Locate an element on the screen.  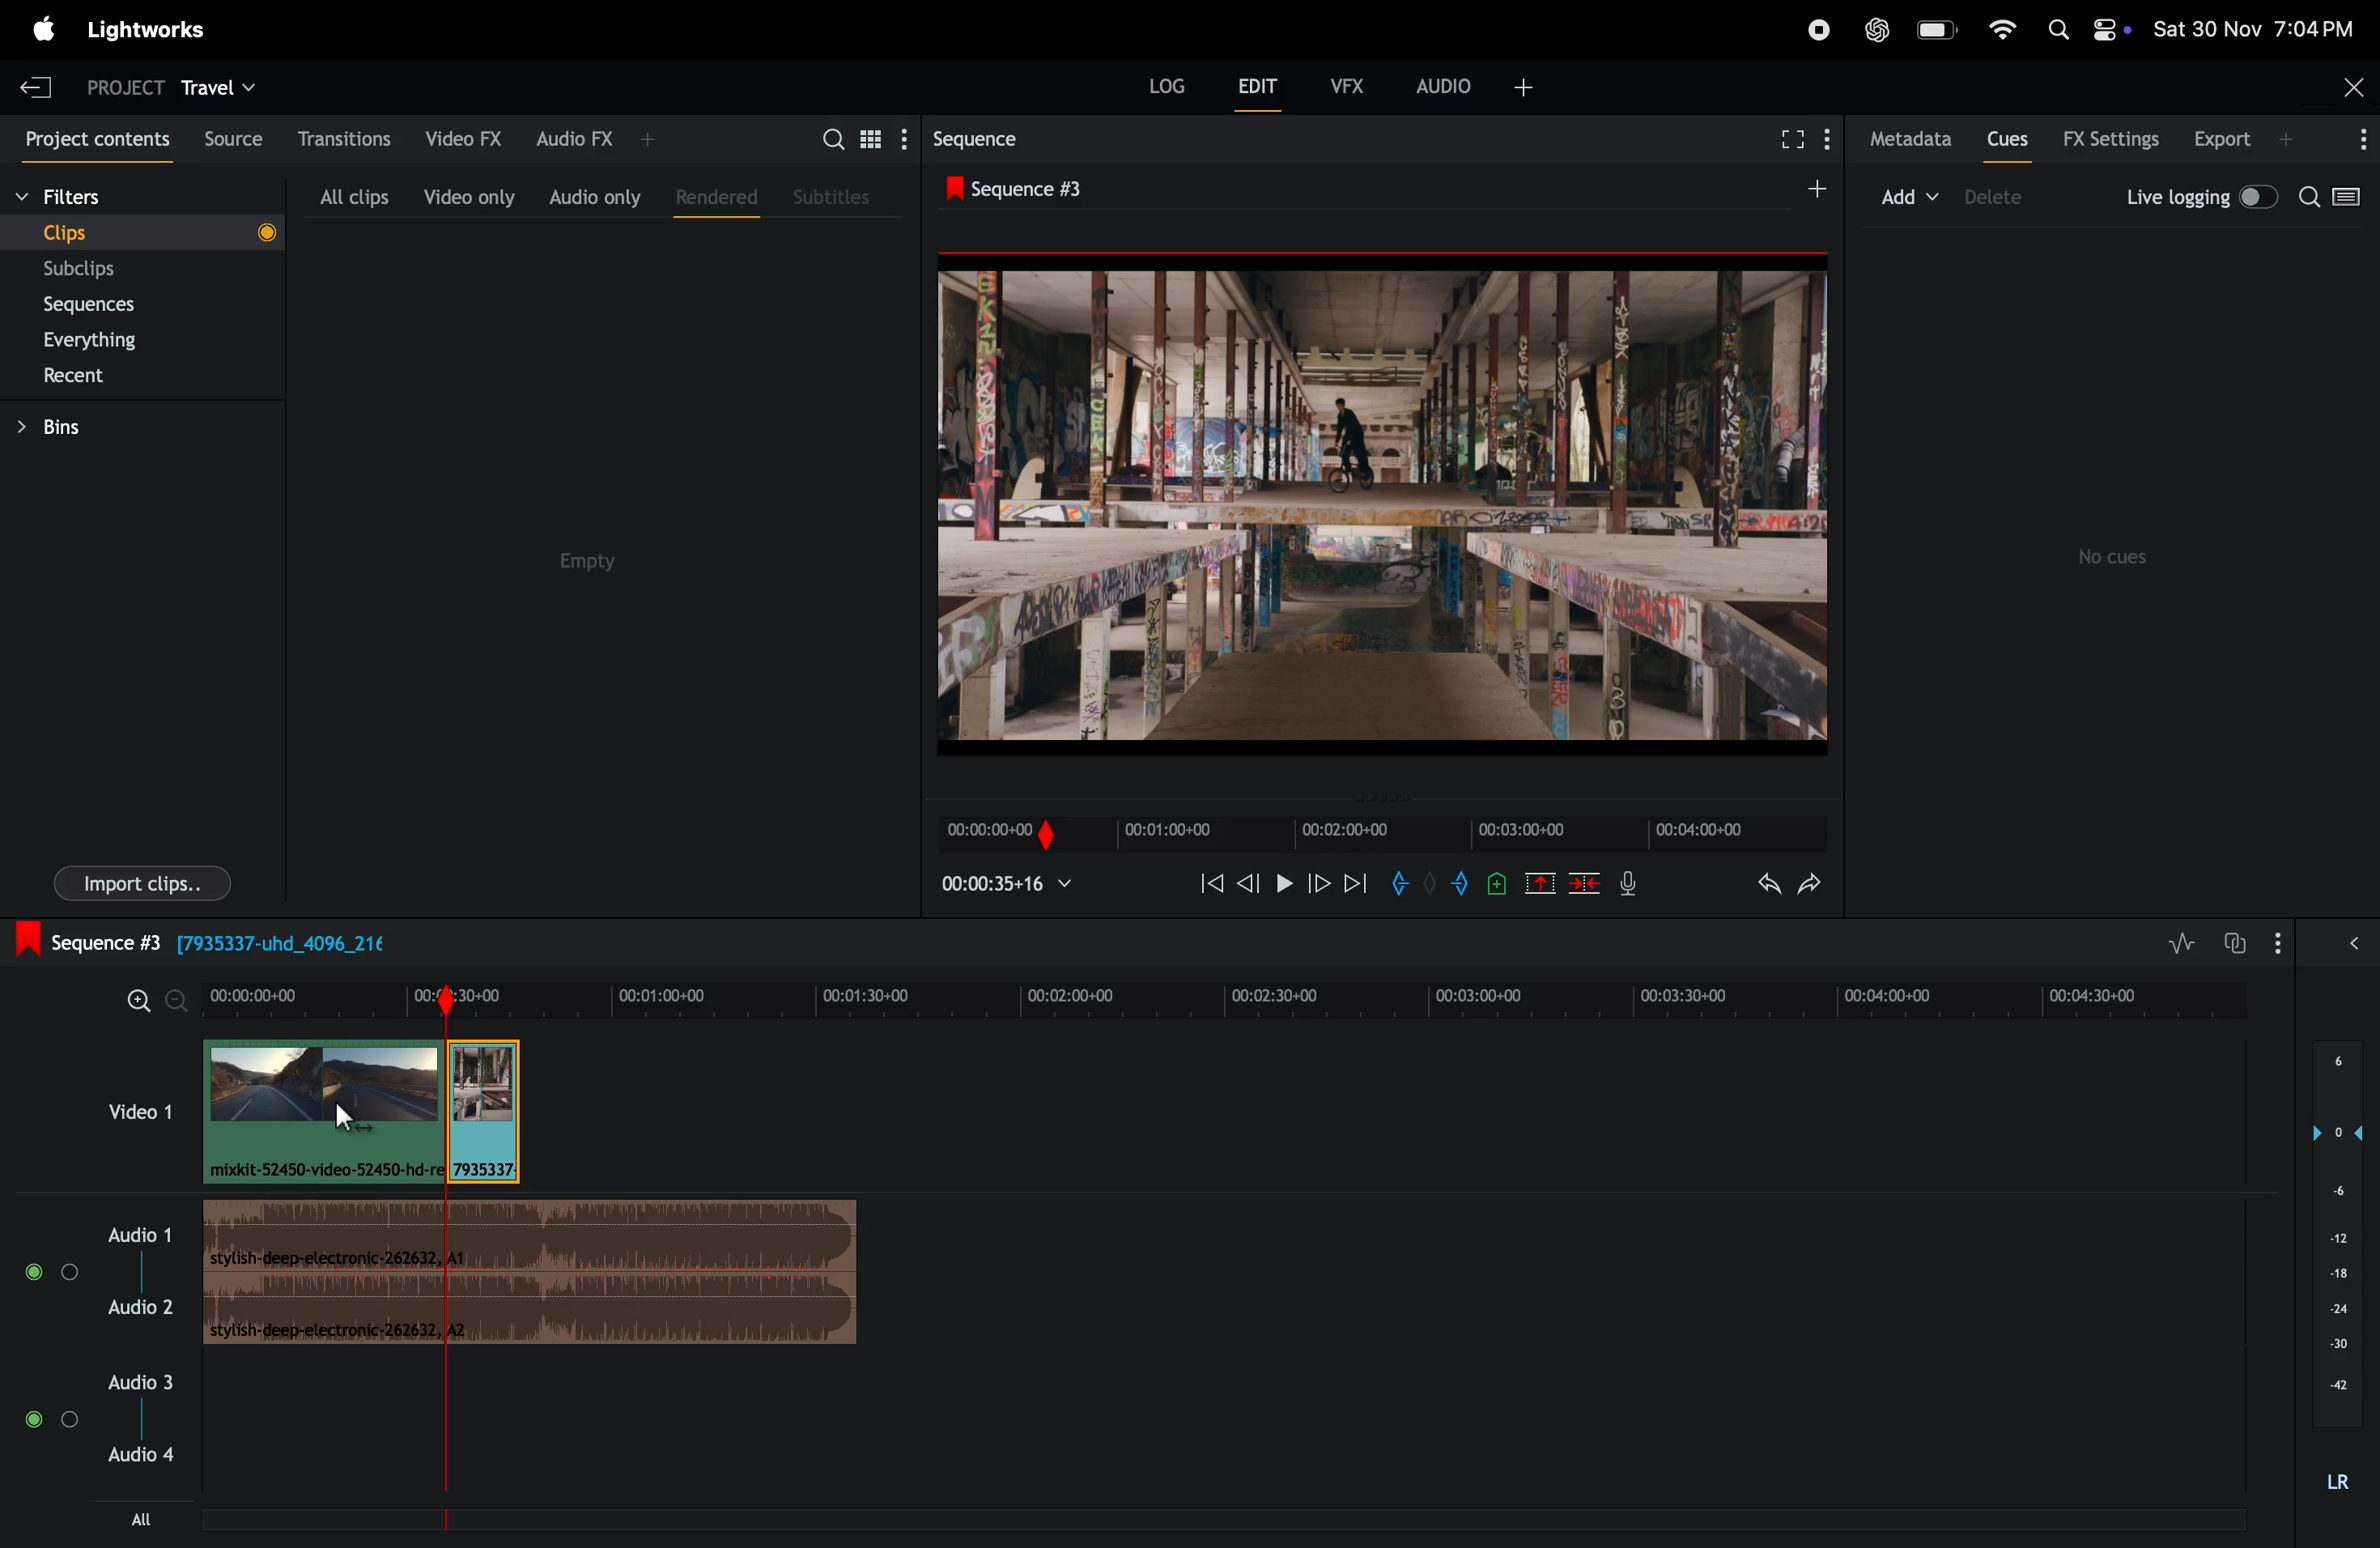
-30 (layers) is located at coordinates (2334, 1347).